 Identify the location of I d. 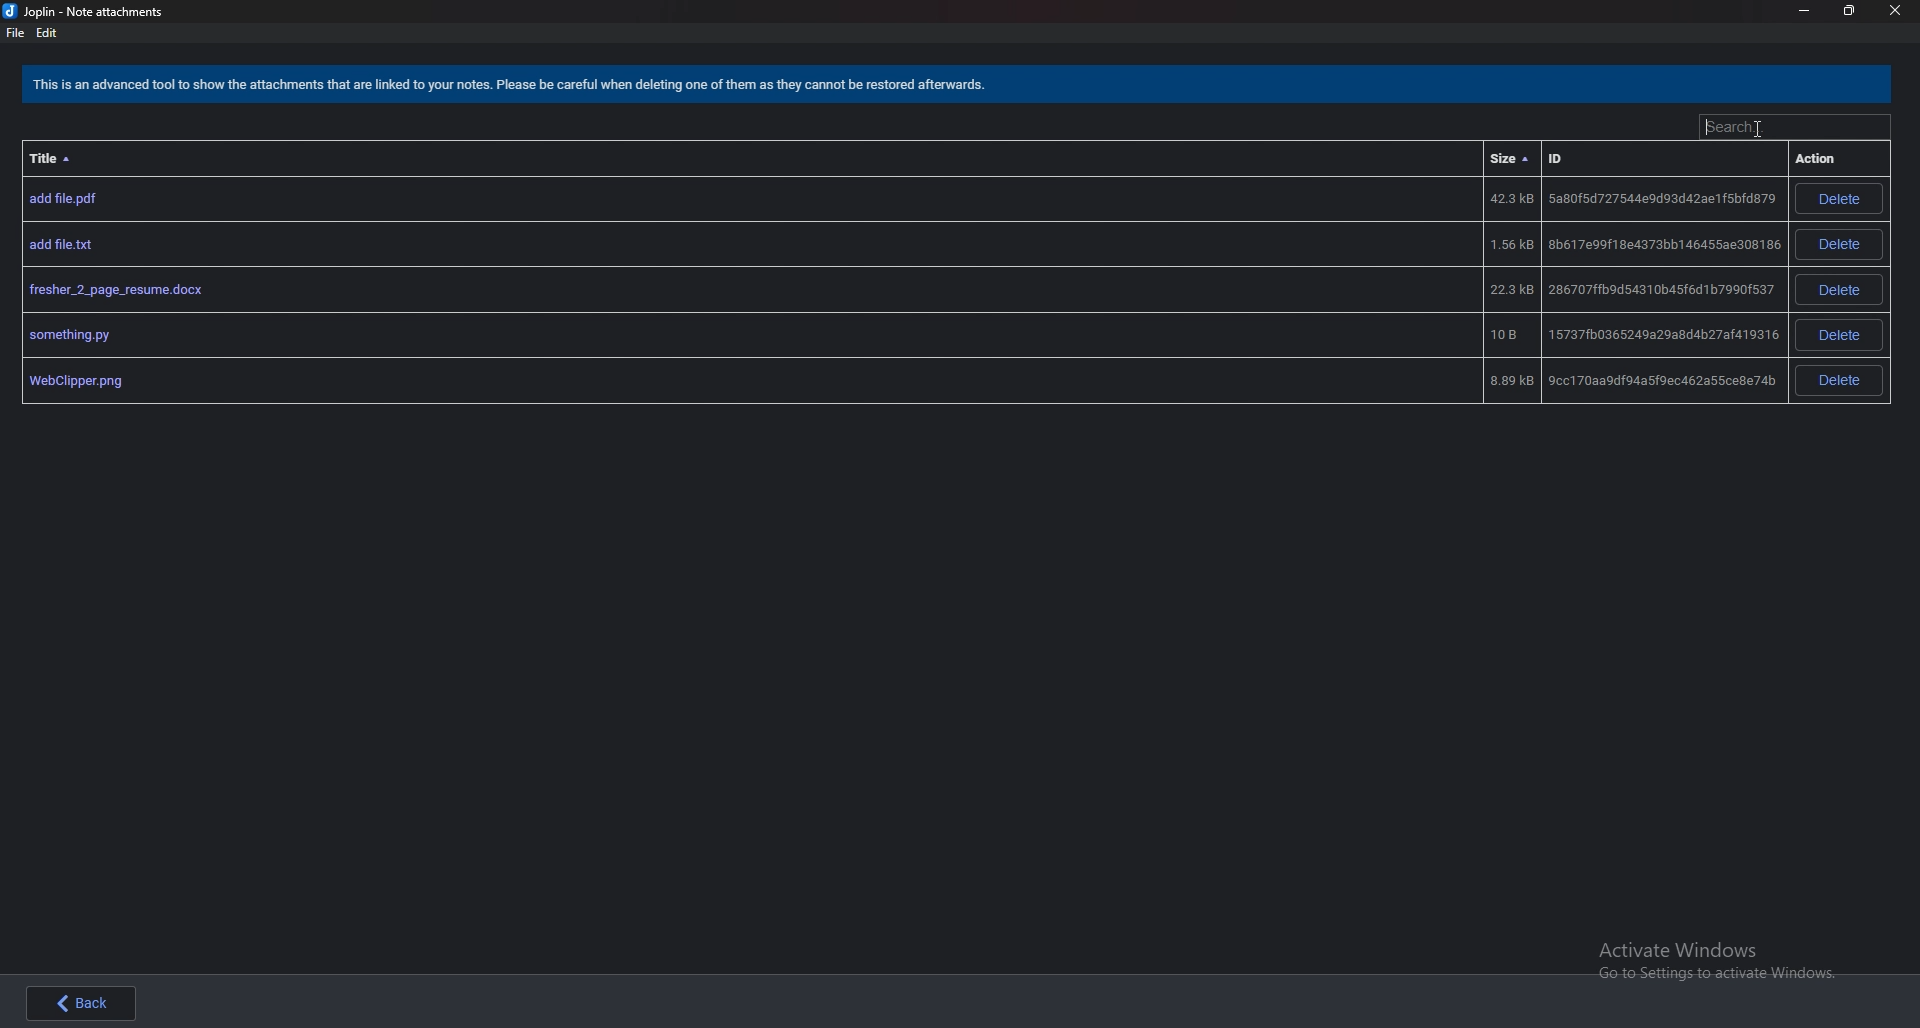
(1590, 162).